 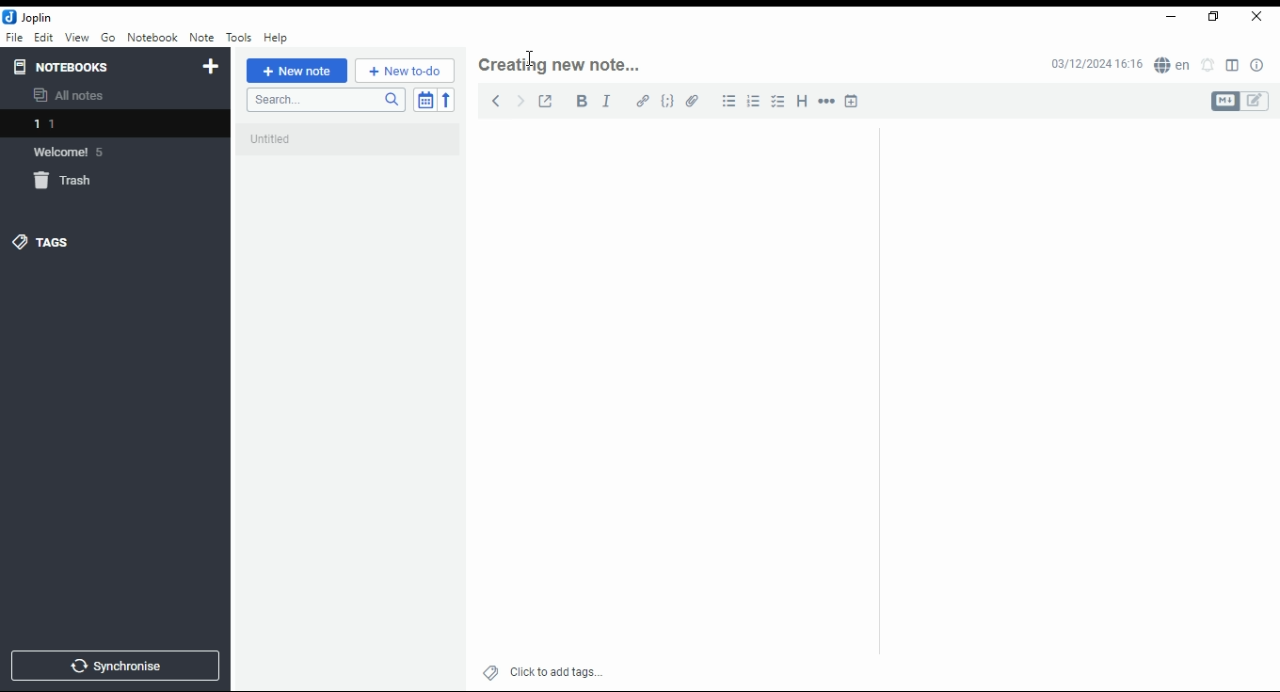 I want to click on italics, so click(x=606, y=100).